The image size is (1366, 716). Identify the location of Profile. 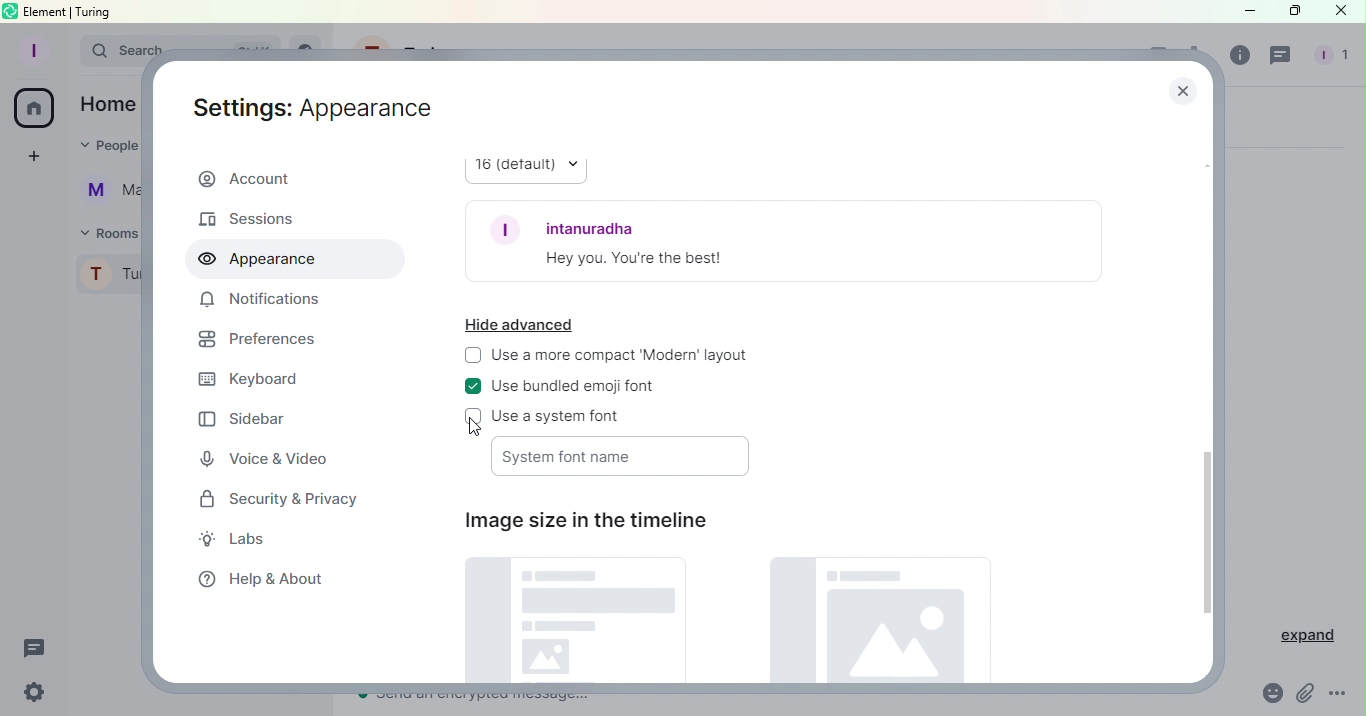
(29, 49).